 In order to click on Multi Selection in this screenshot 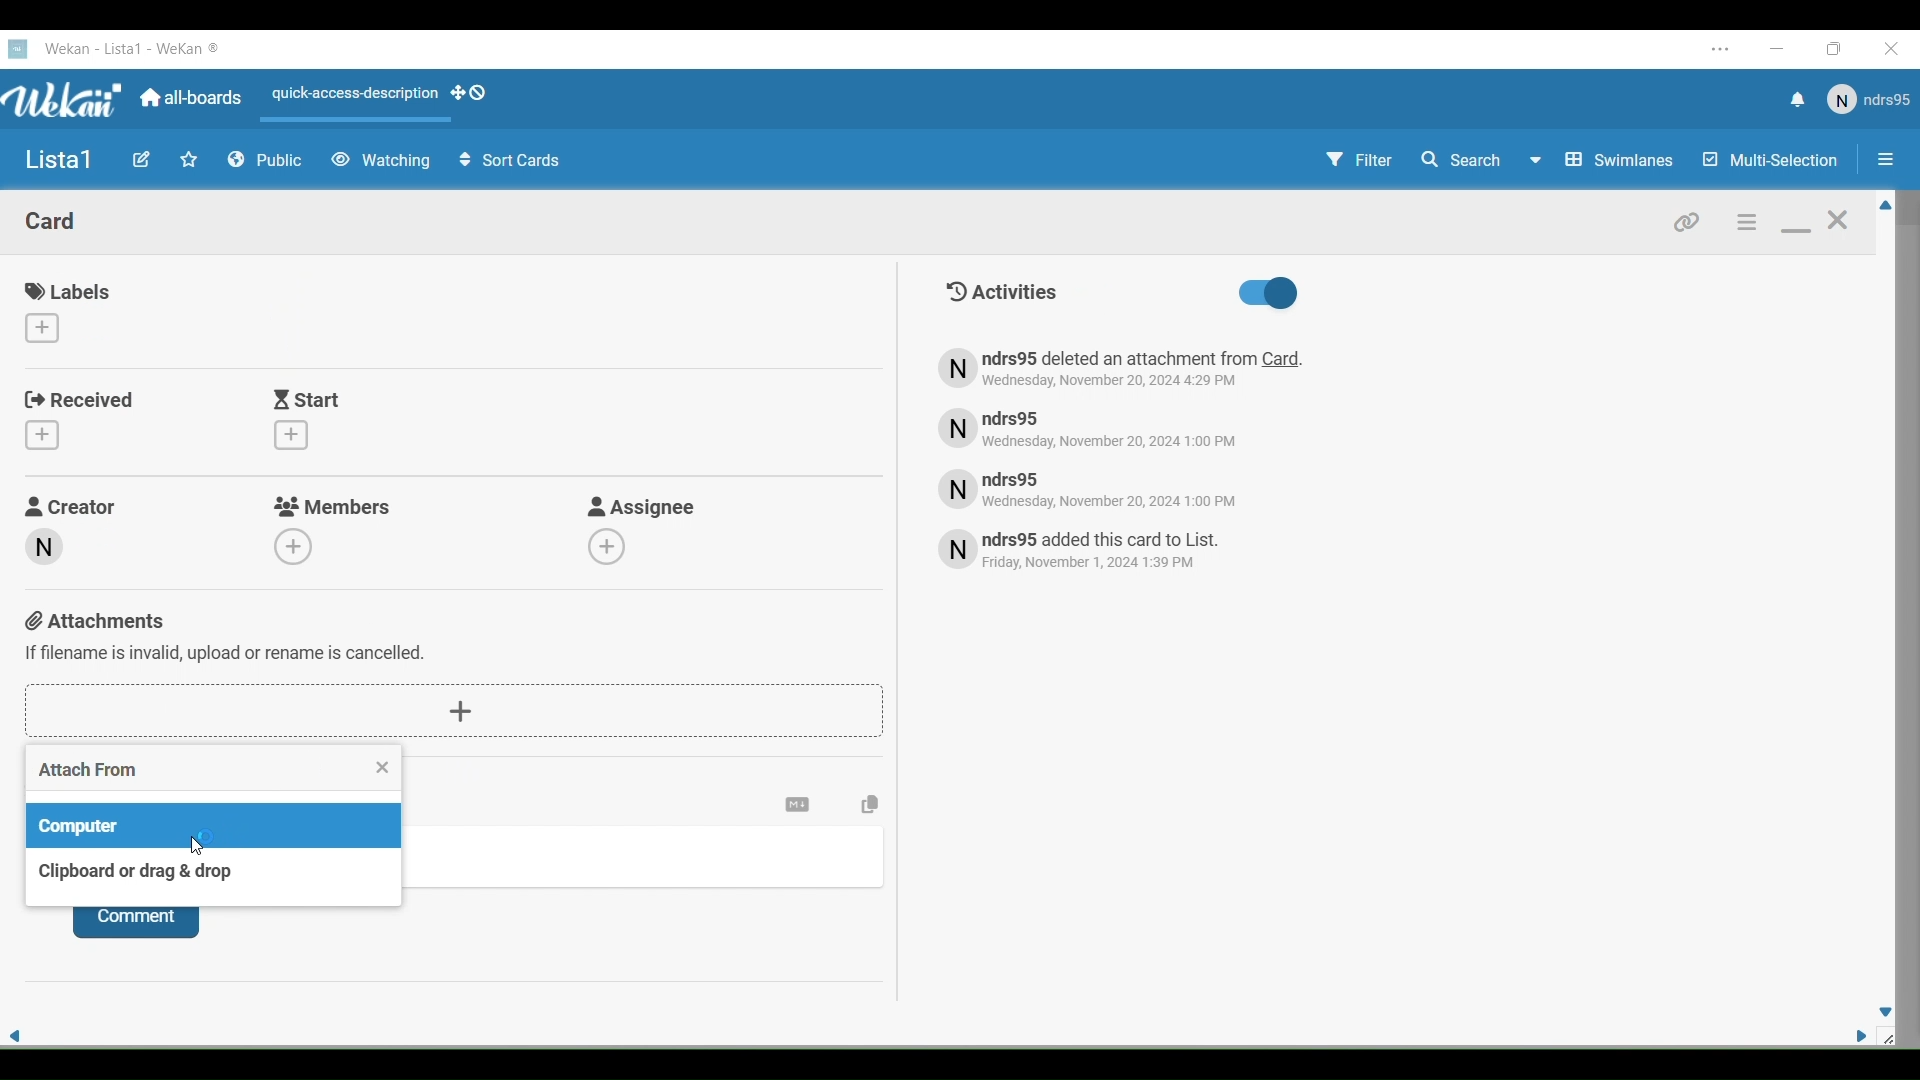, I will do `click(1768, 161)`.